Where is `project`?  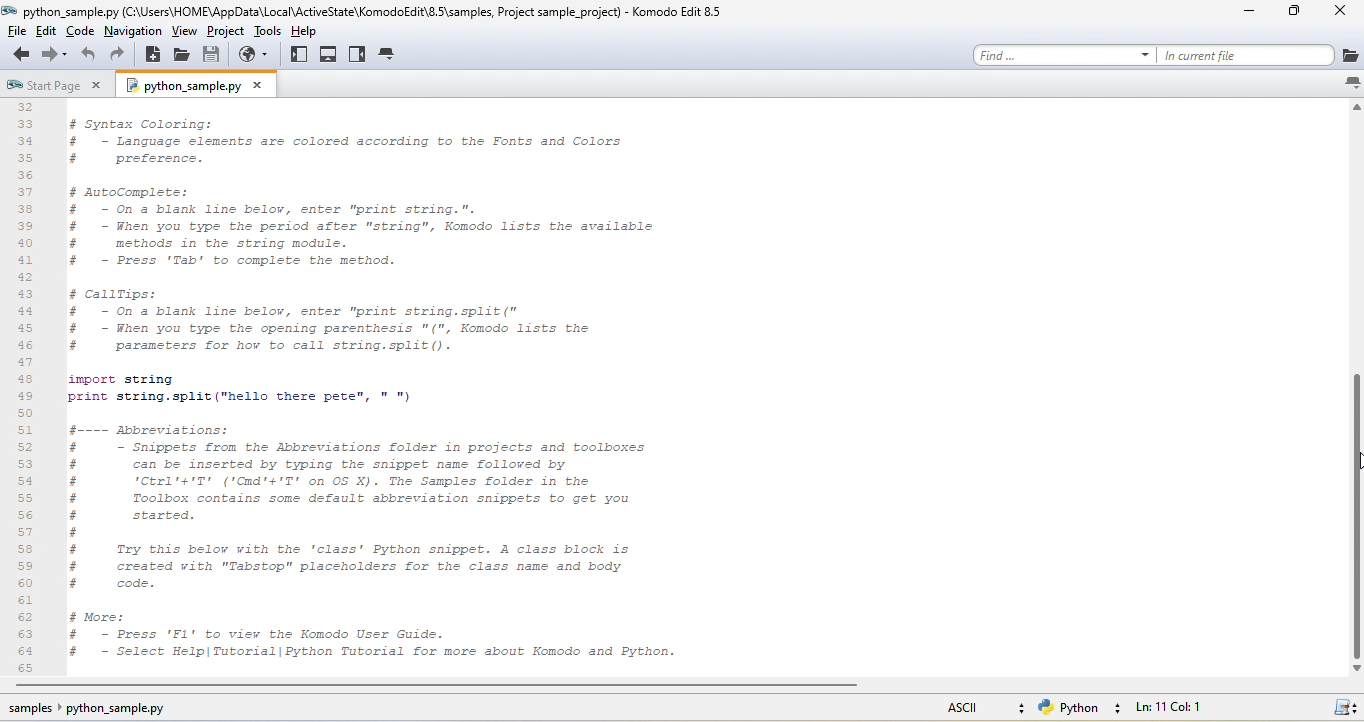
project is located at coordinates (225, 34).